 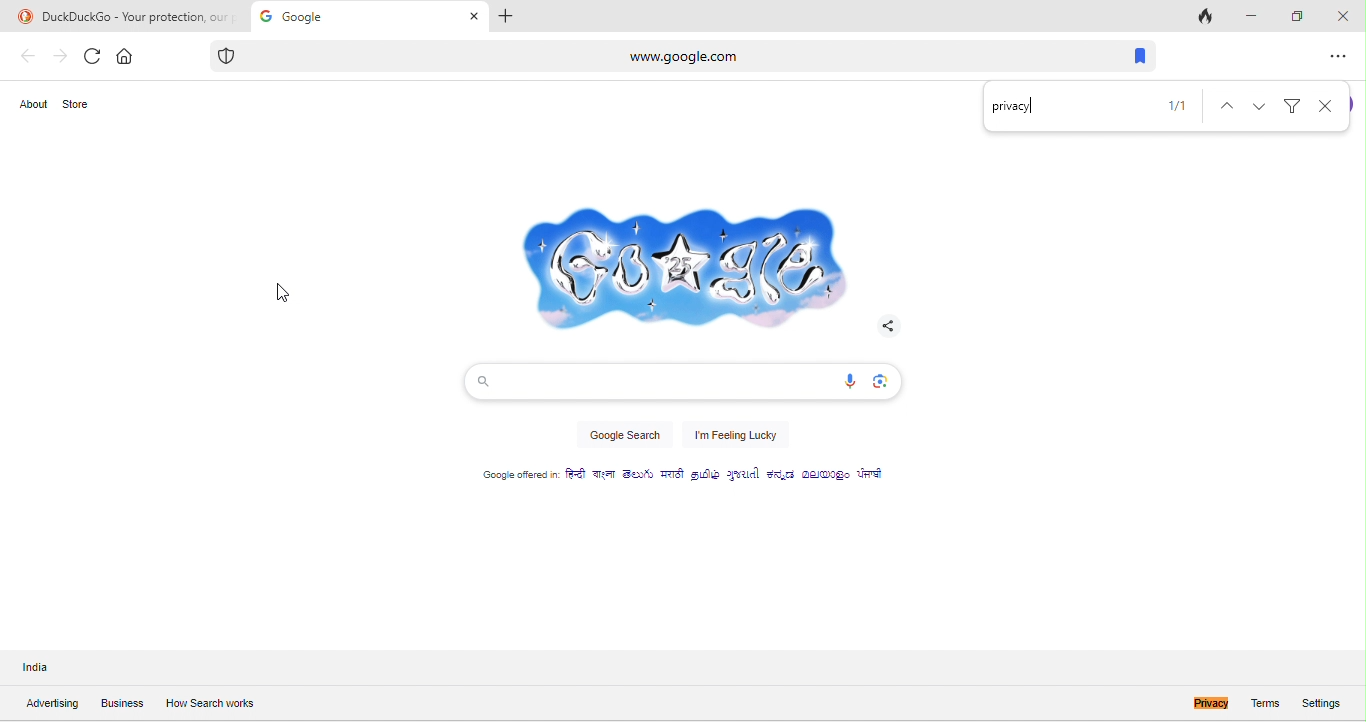 What do you see at coordinates (1191, 702) in the screenshot?
I see `PRIVACY` at bounding box center [1191, 702].